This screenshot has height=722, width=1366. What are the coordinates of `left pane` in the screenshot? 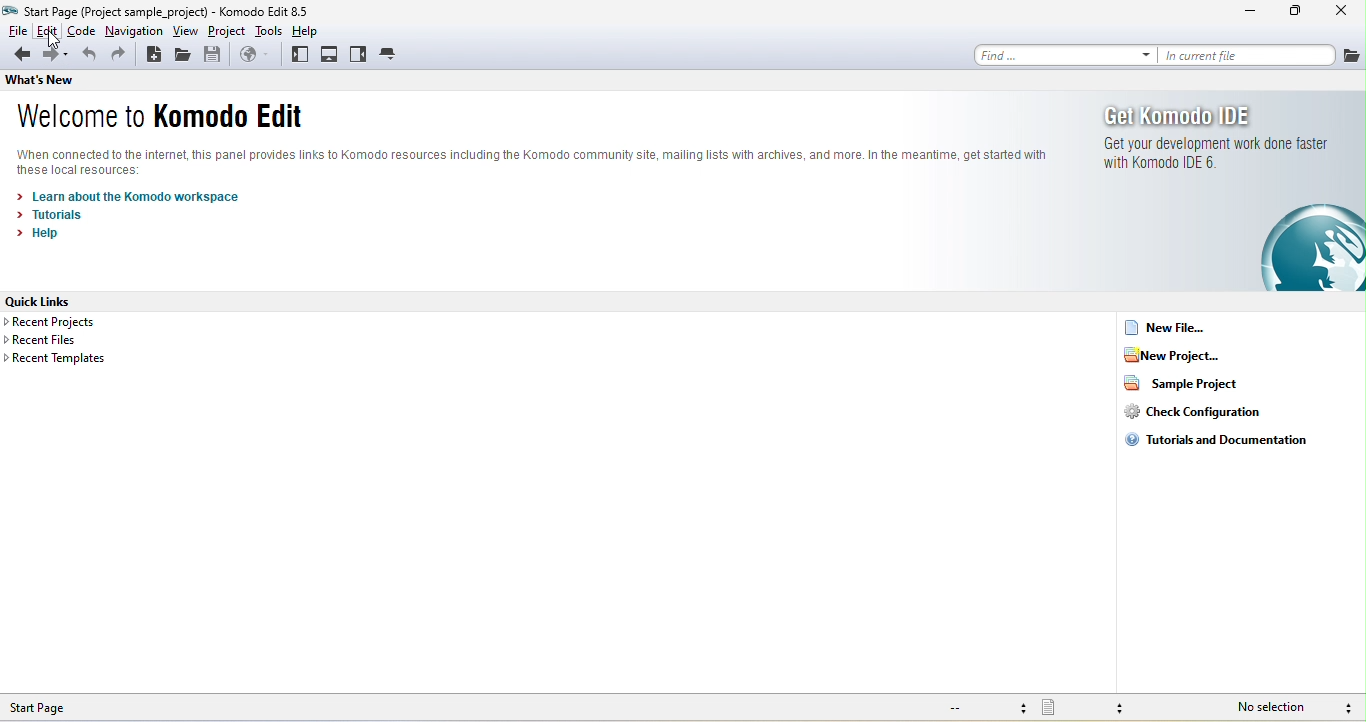 It's located at (298, 56).